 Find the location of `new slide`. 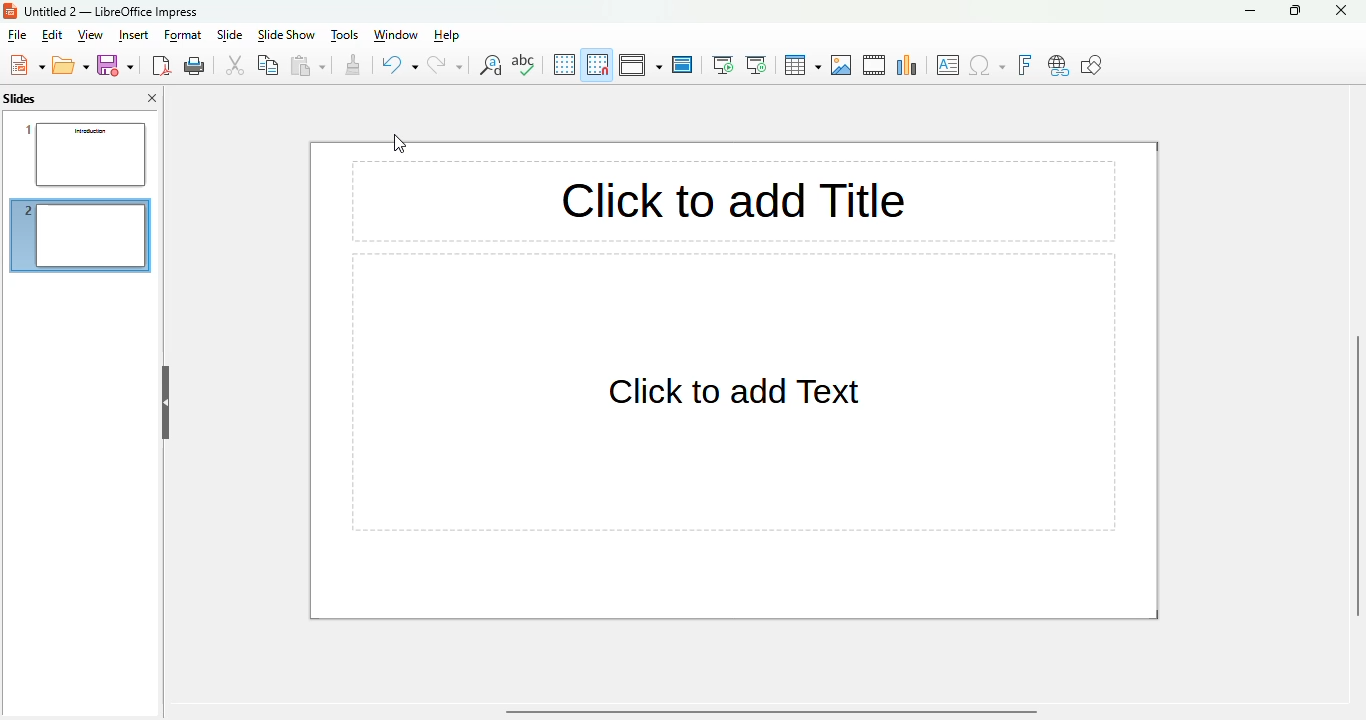

new slide is located at coordinates (80, 236).